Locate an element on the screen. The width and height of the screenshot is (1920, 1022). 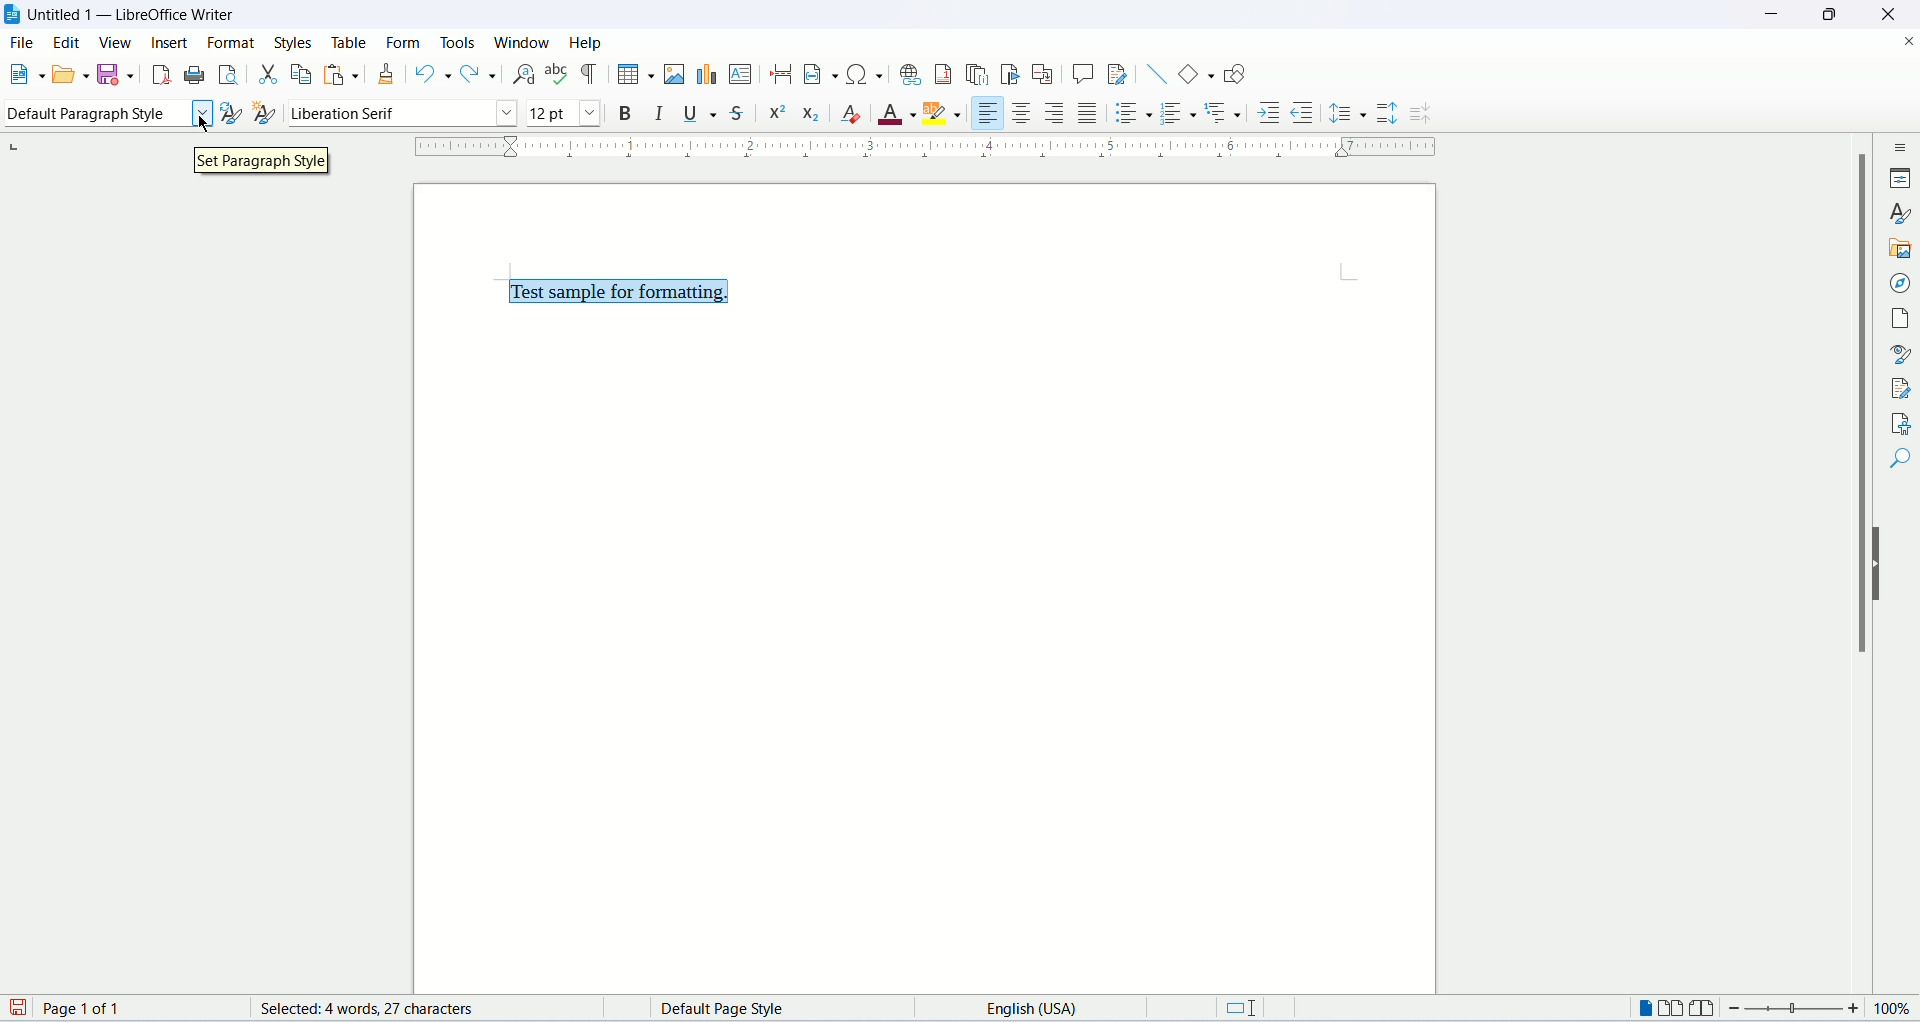
track changes is located at coordinates (1117, 75).